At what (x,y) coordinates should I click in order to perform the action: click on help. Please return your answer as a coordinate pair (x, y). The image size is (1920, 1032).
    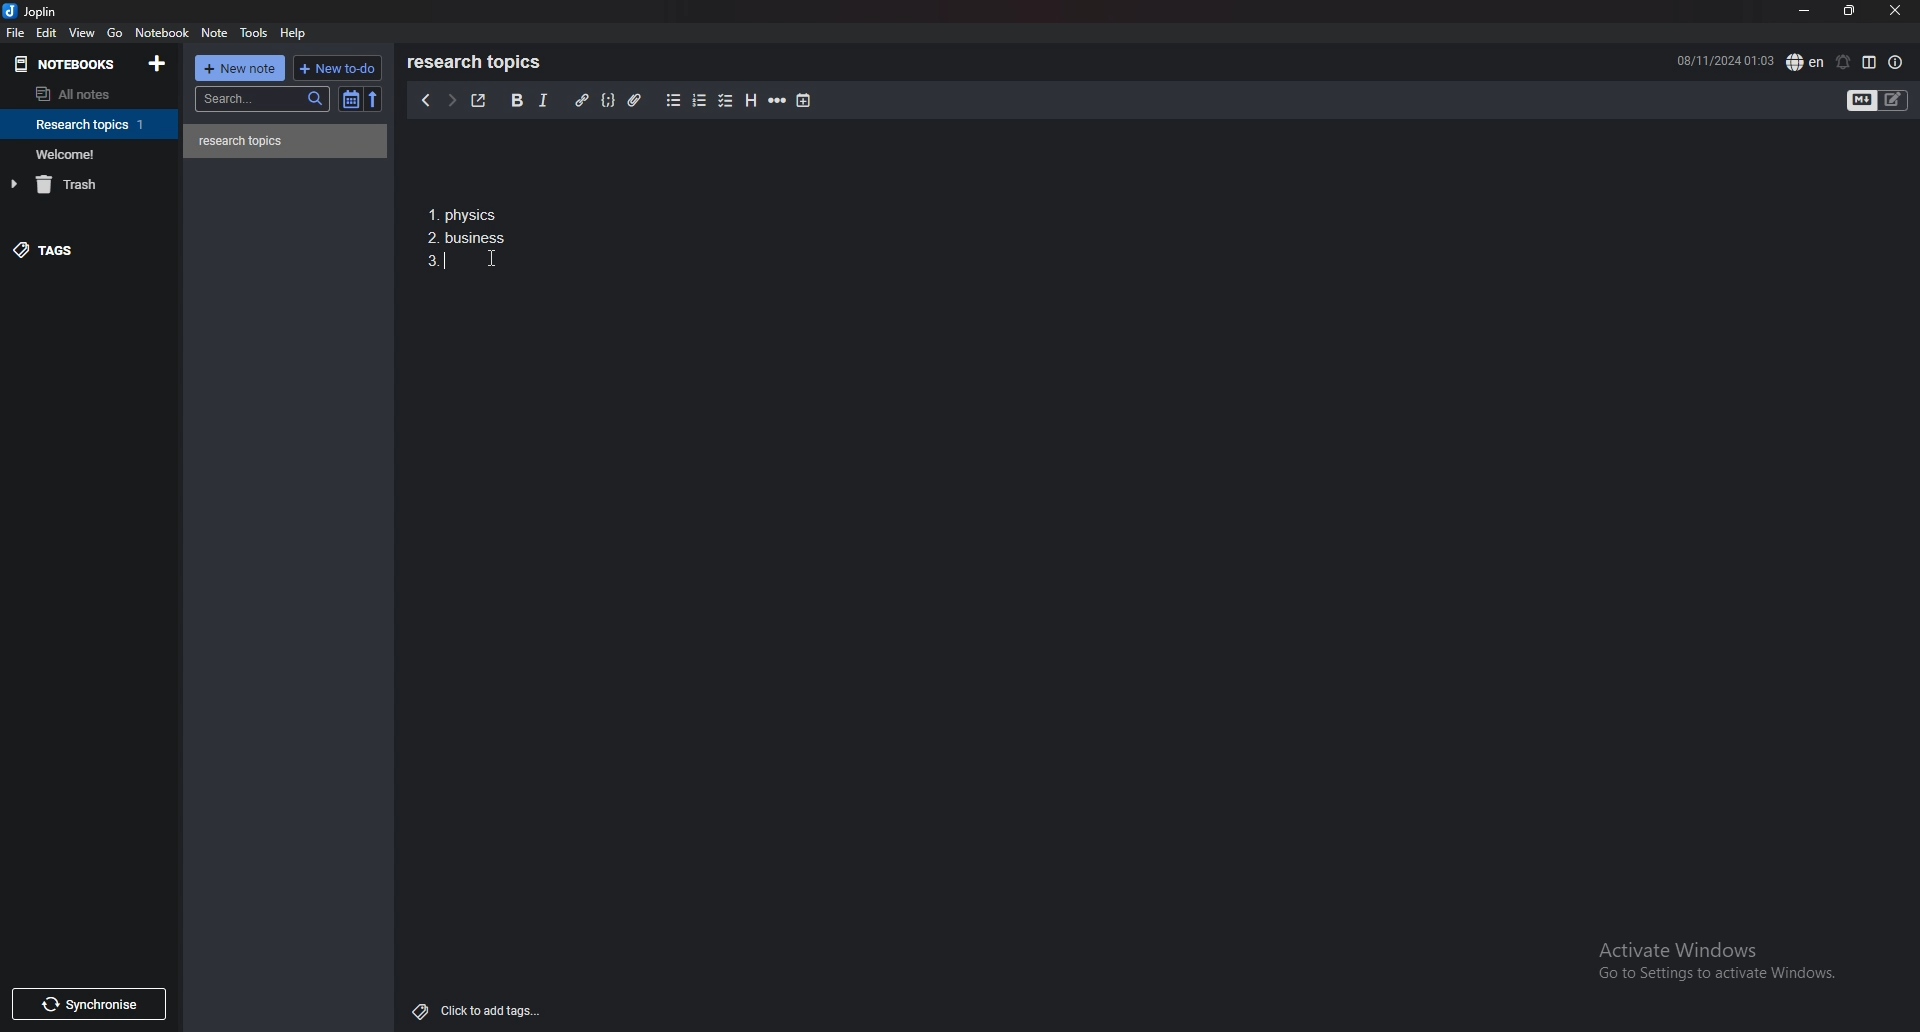
    Looking at the image, I should click on (296, 32).